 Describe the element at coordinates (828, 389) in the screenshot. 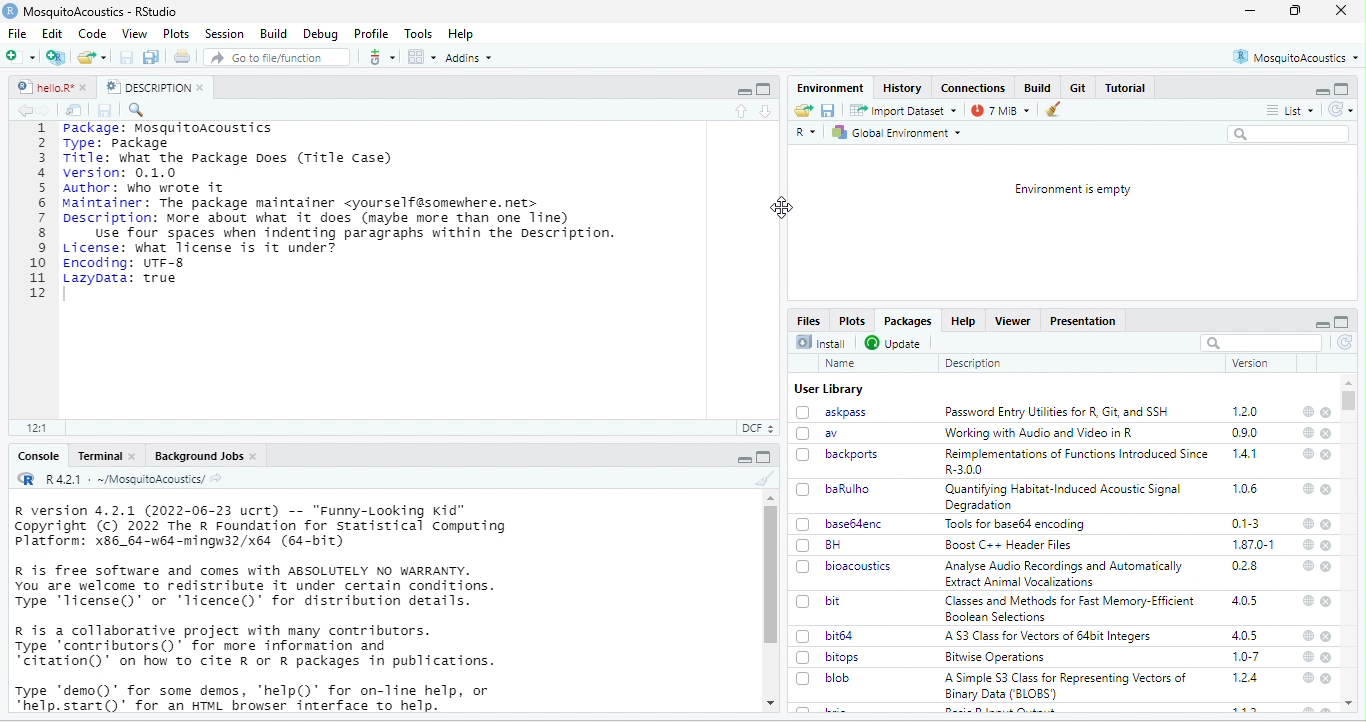

I see `User Library` at that location.